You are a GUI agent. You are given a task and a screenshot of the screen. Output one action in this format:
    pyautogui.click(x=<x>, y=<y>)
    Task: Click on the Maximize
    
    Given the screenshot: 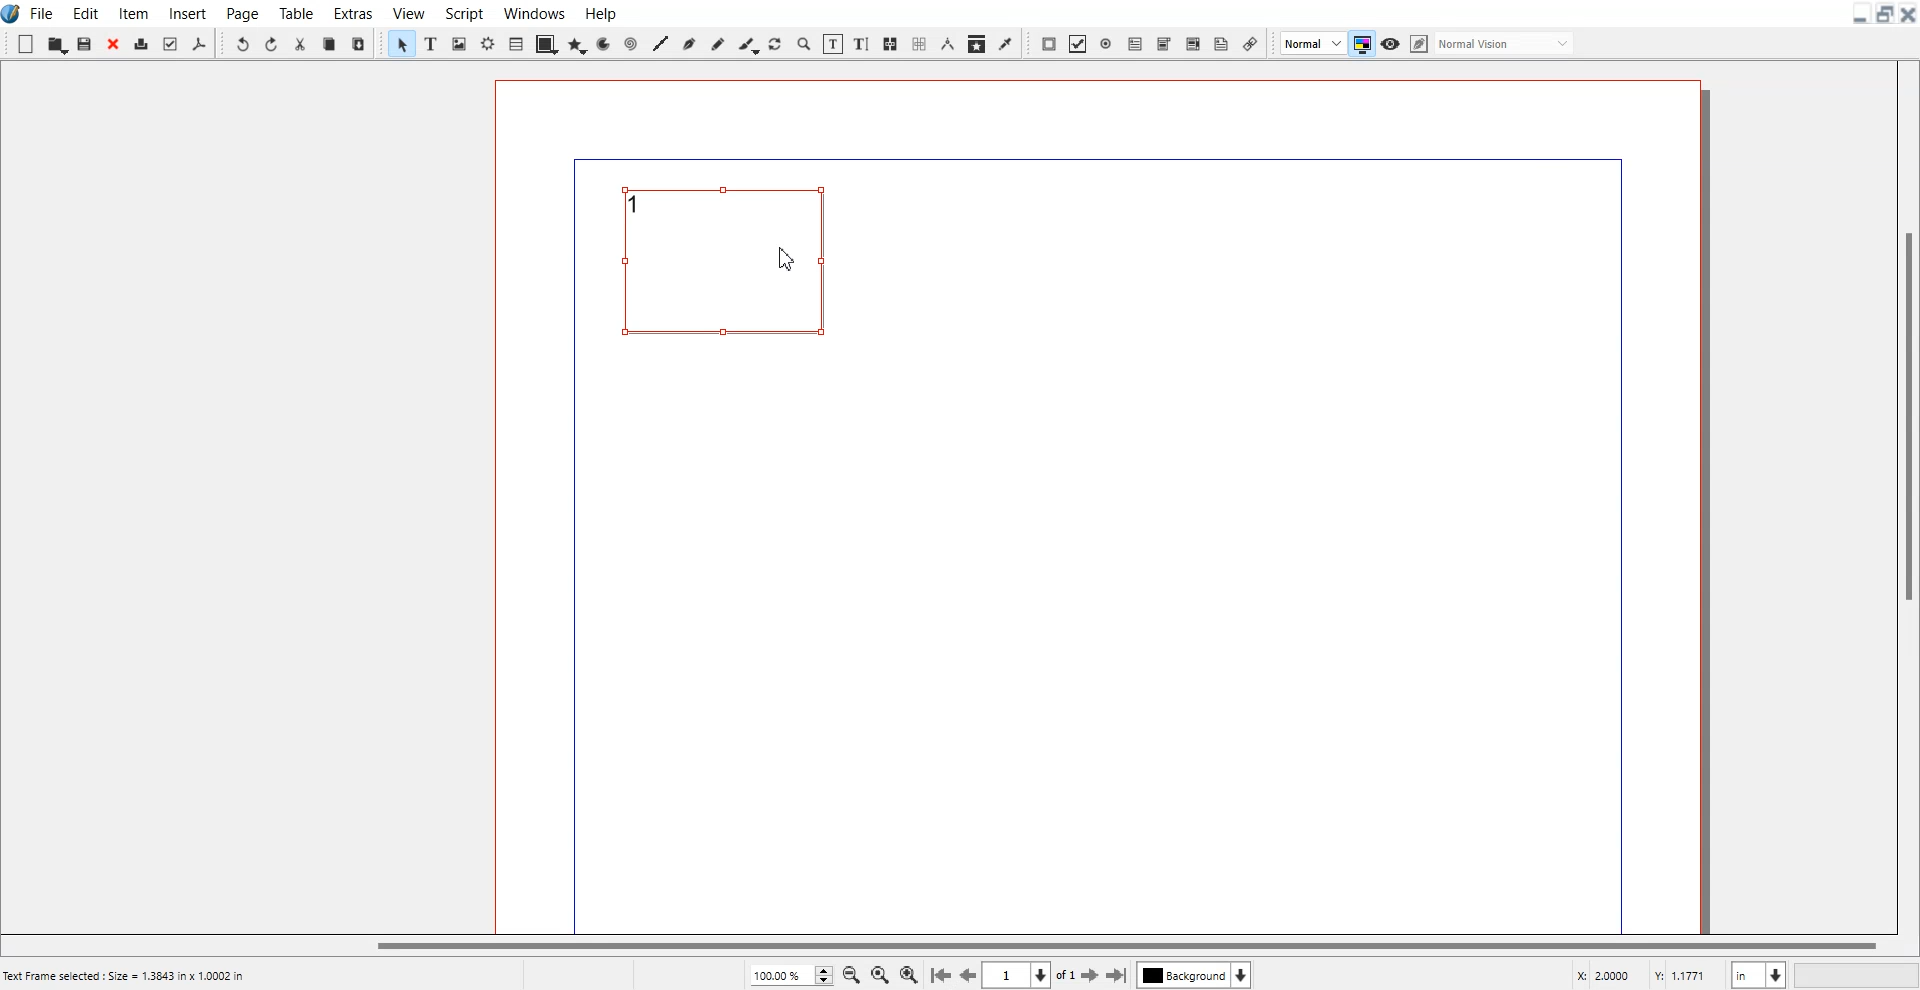 What is the action you would take?
    pyautogui.click(x=1884, y=13)
    